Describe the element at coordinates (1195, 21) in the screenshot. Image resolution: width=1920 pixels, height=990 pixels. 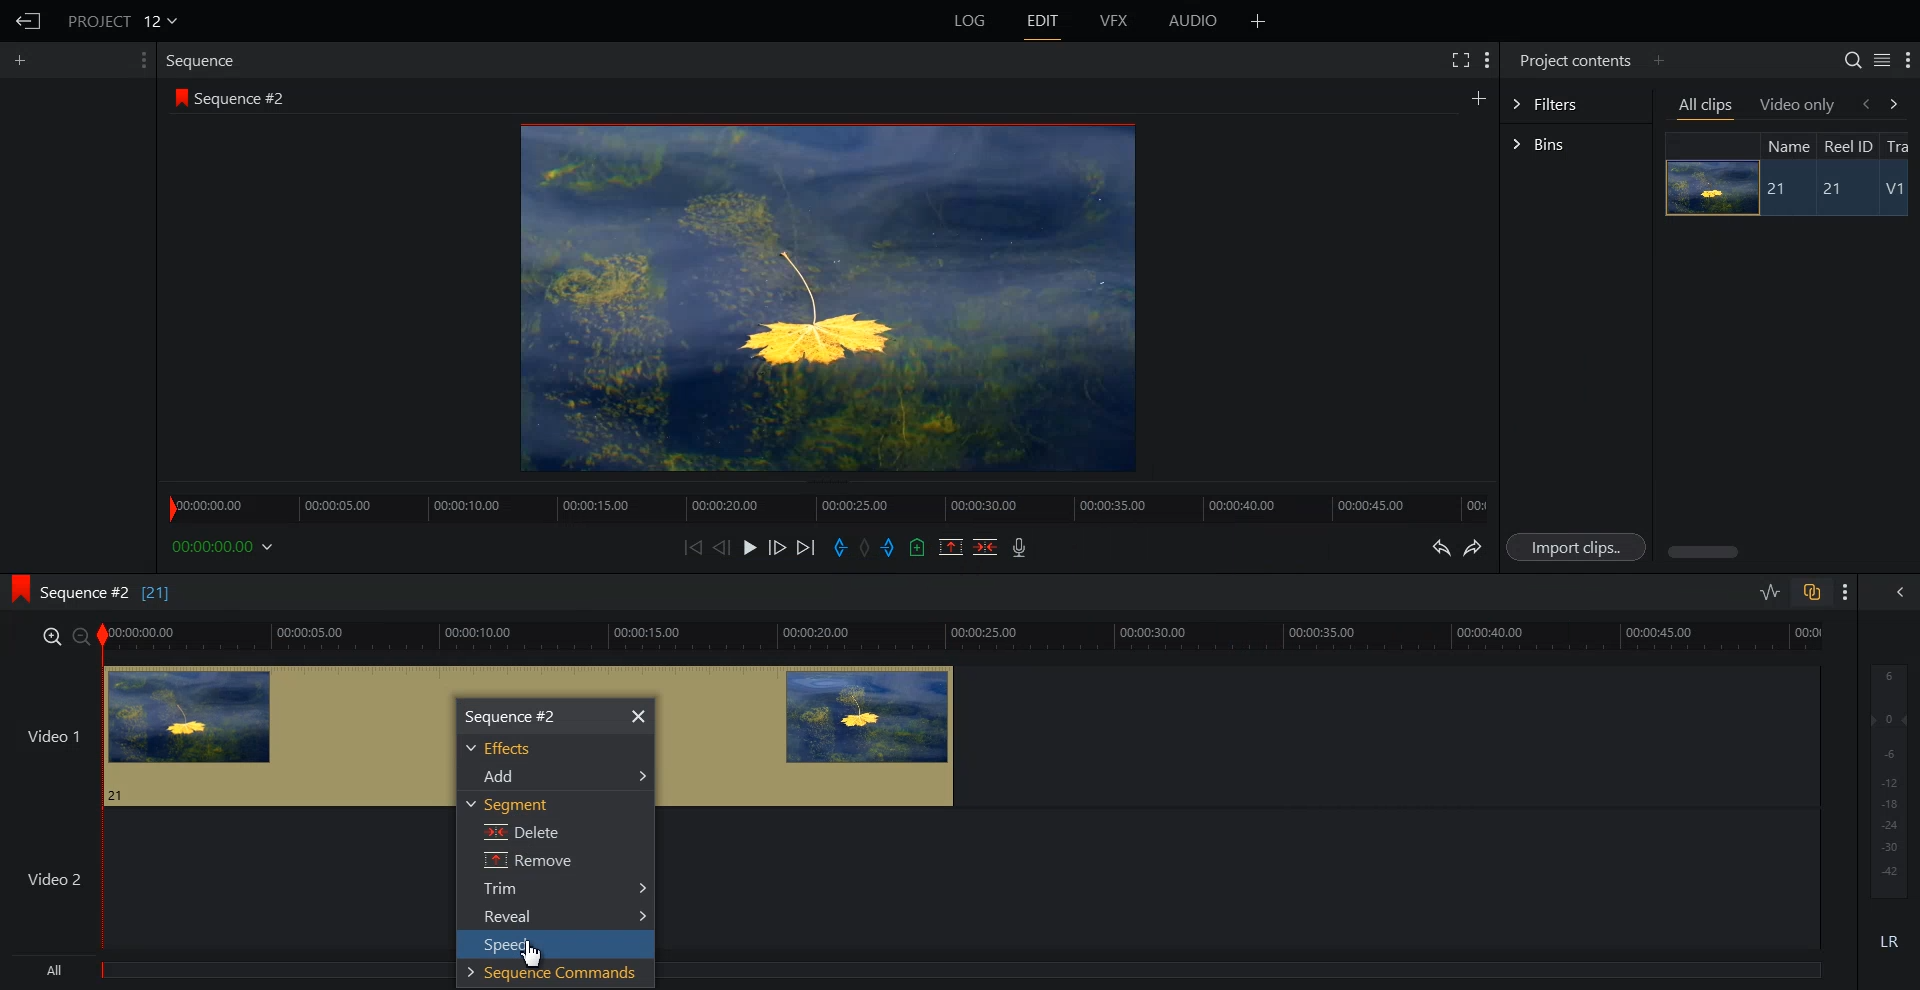
I see `AUDIO` at that location.